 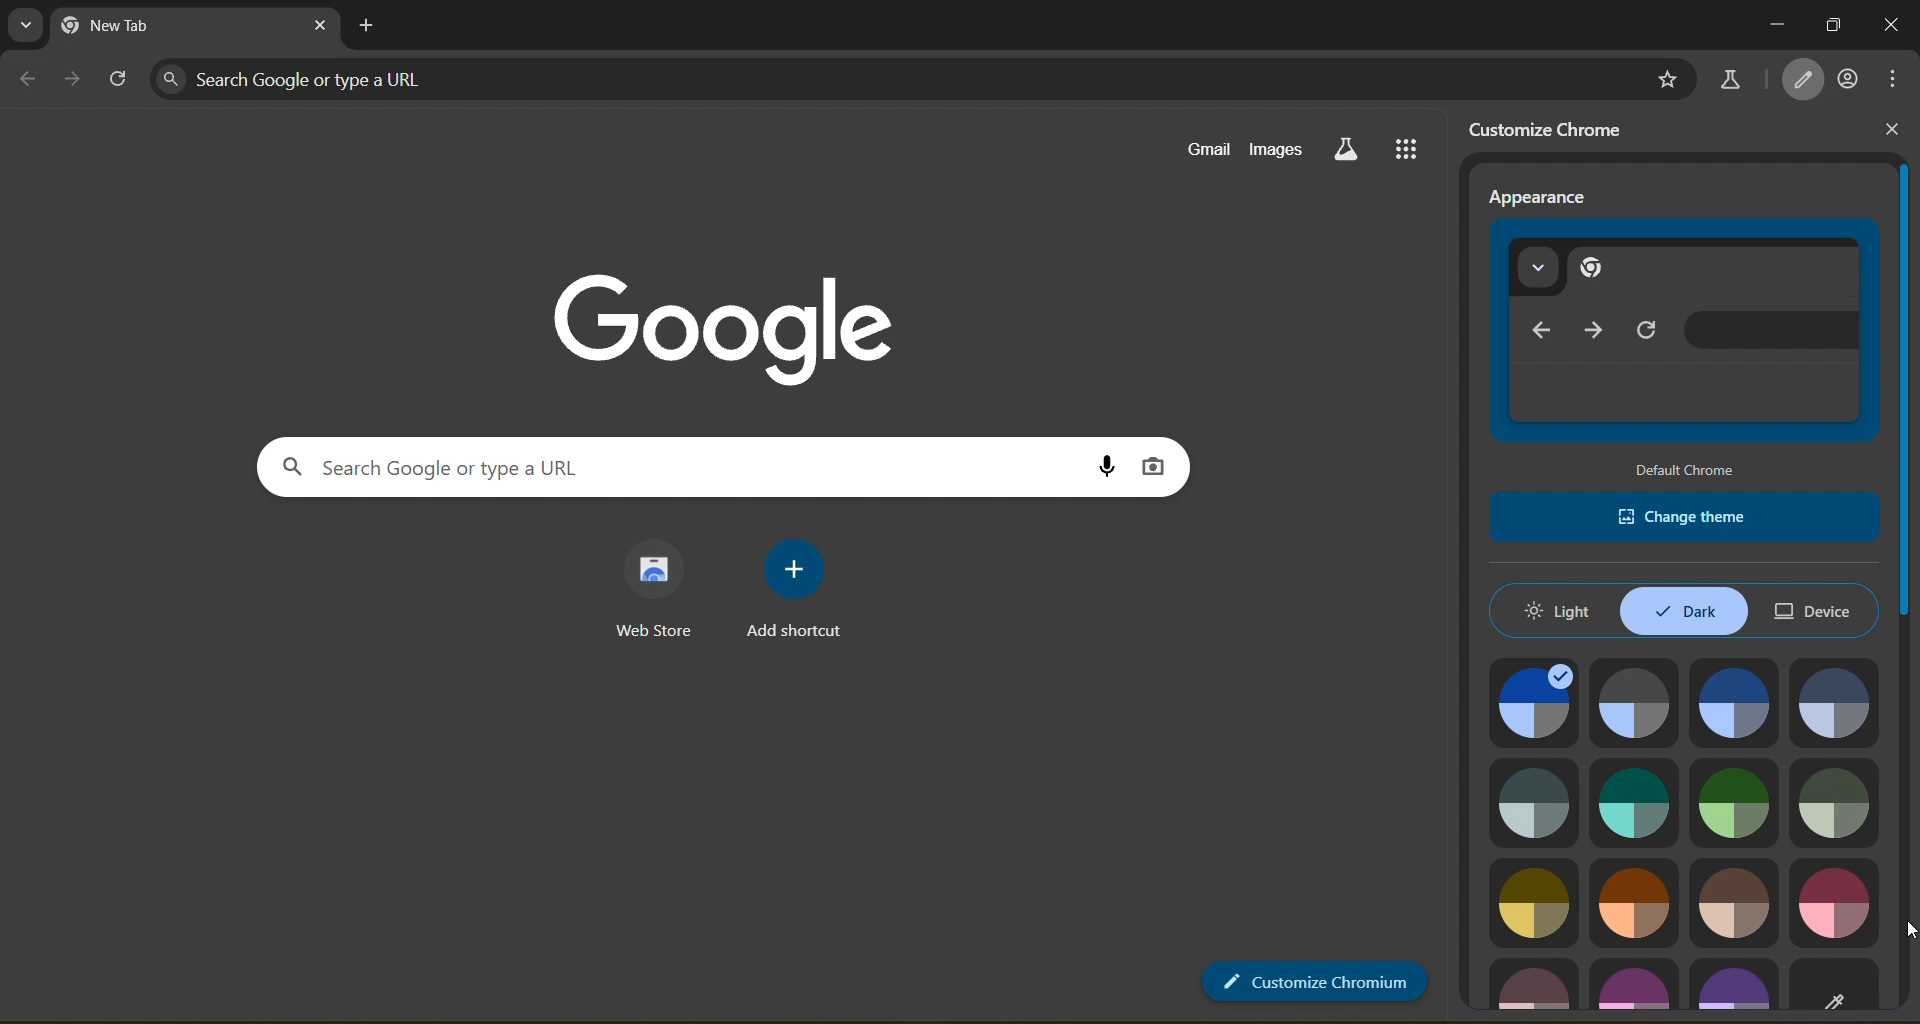 What do you see at coordinates (1637, 984) in the screenshot?
I see `image` at bounding box center [1637, 984].